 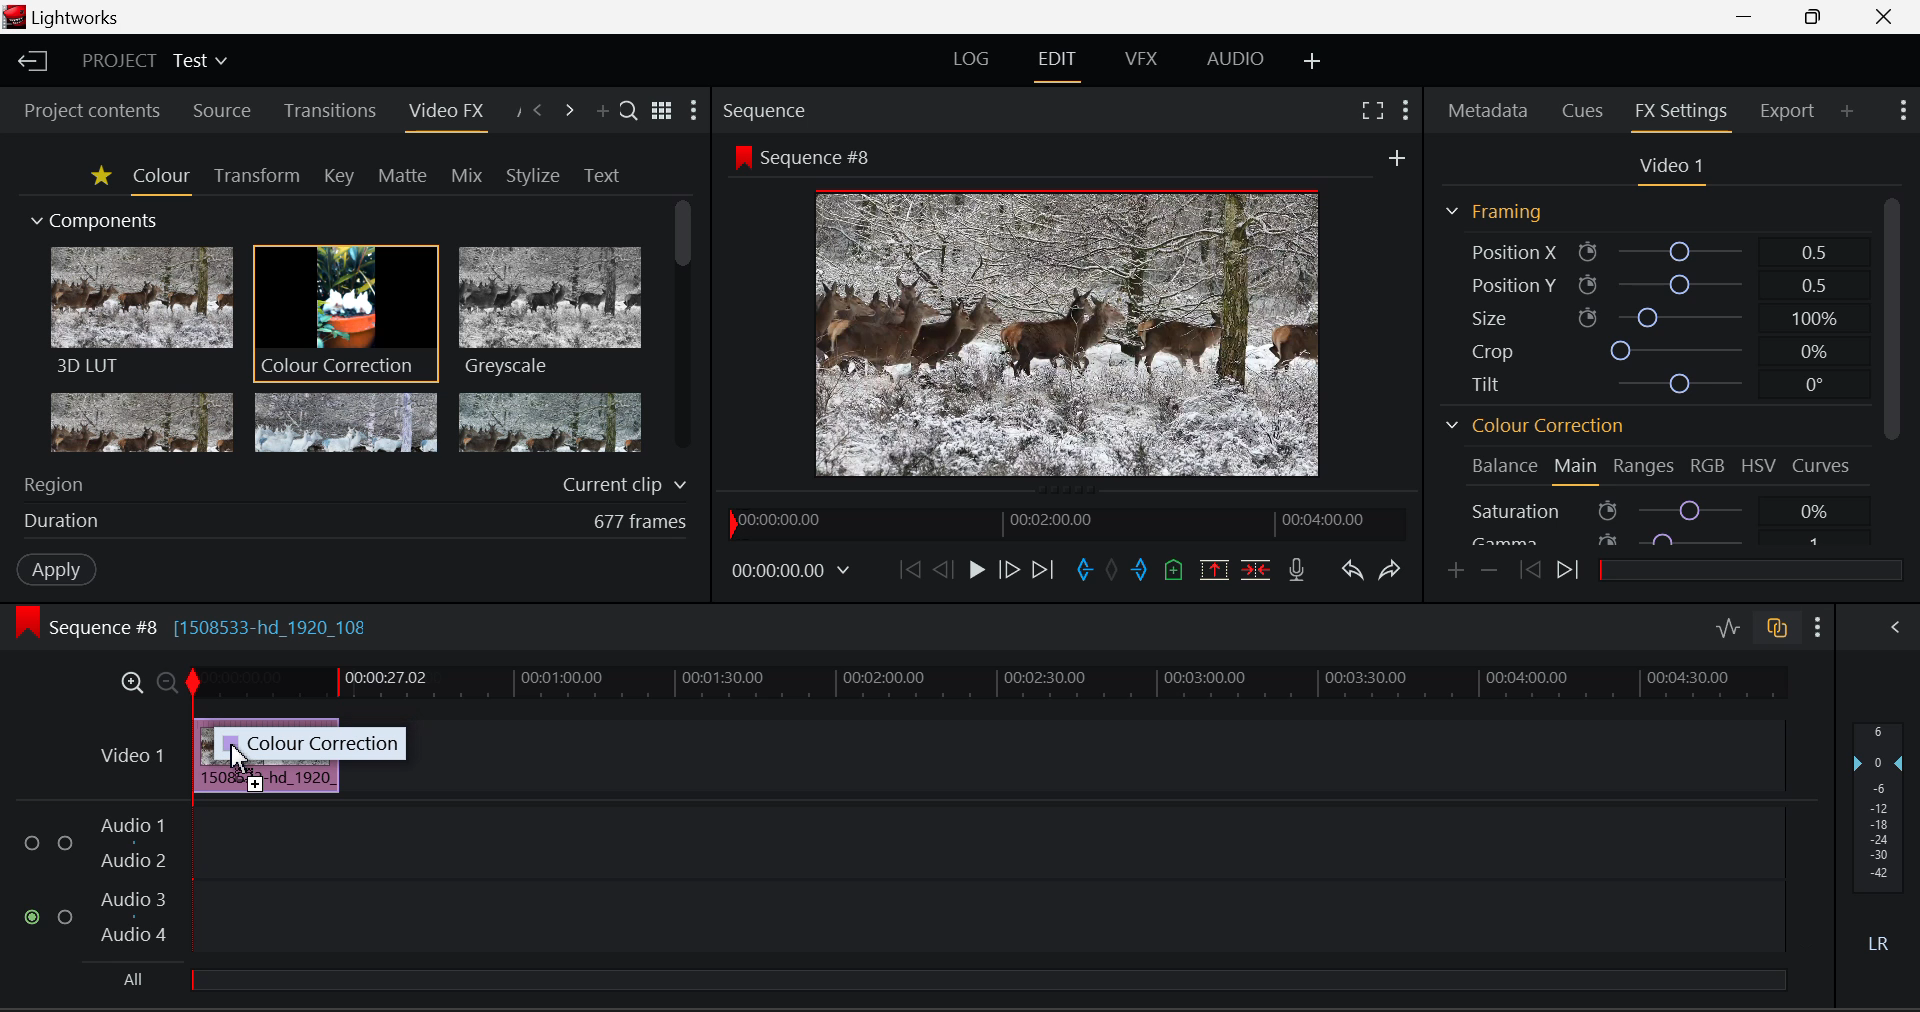 I want to click on Project Title, so click(x=152, y=61).